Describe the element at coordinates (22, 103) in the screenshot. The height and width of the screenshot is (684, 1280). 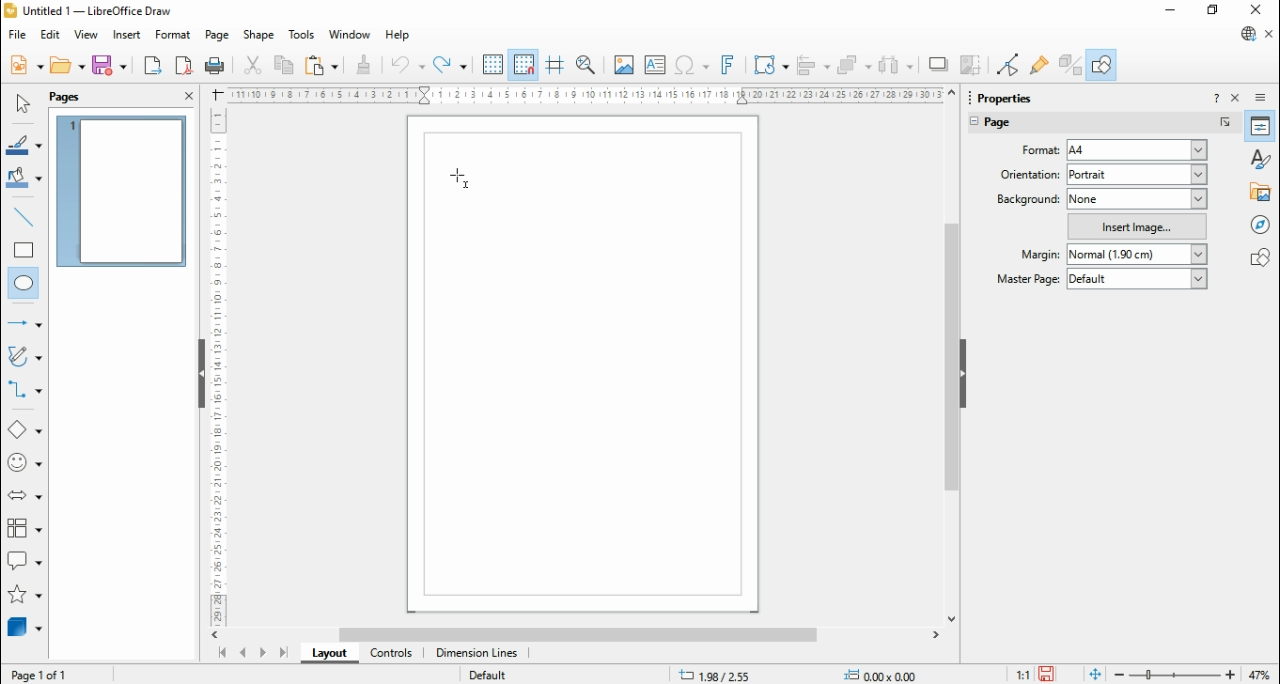
I see `select` at that location.